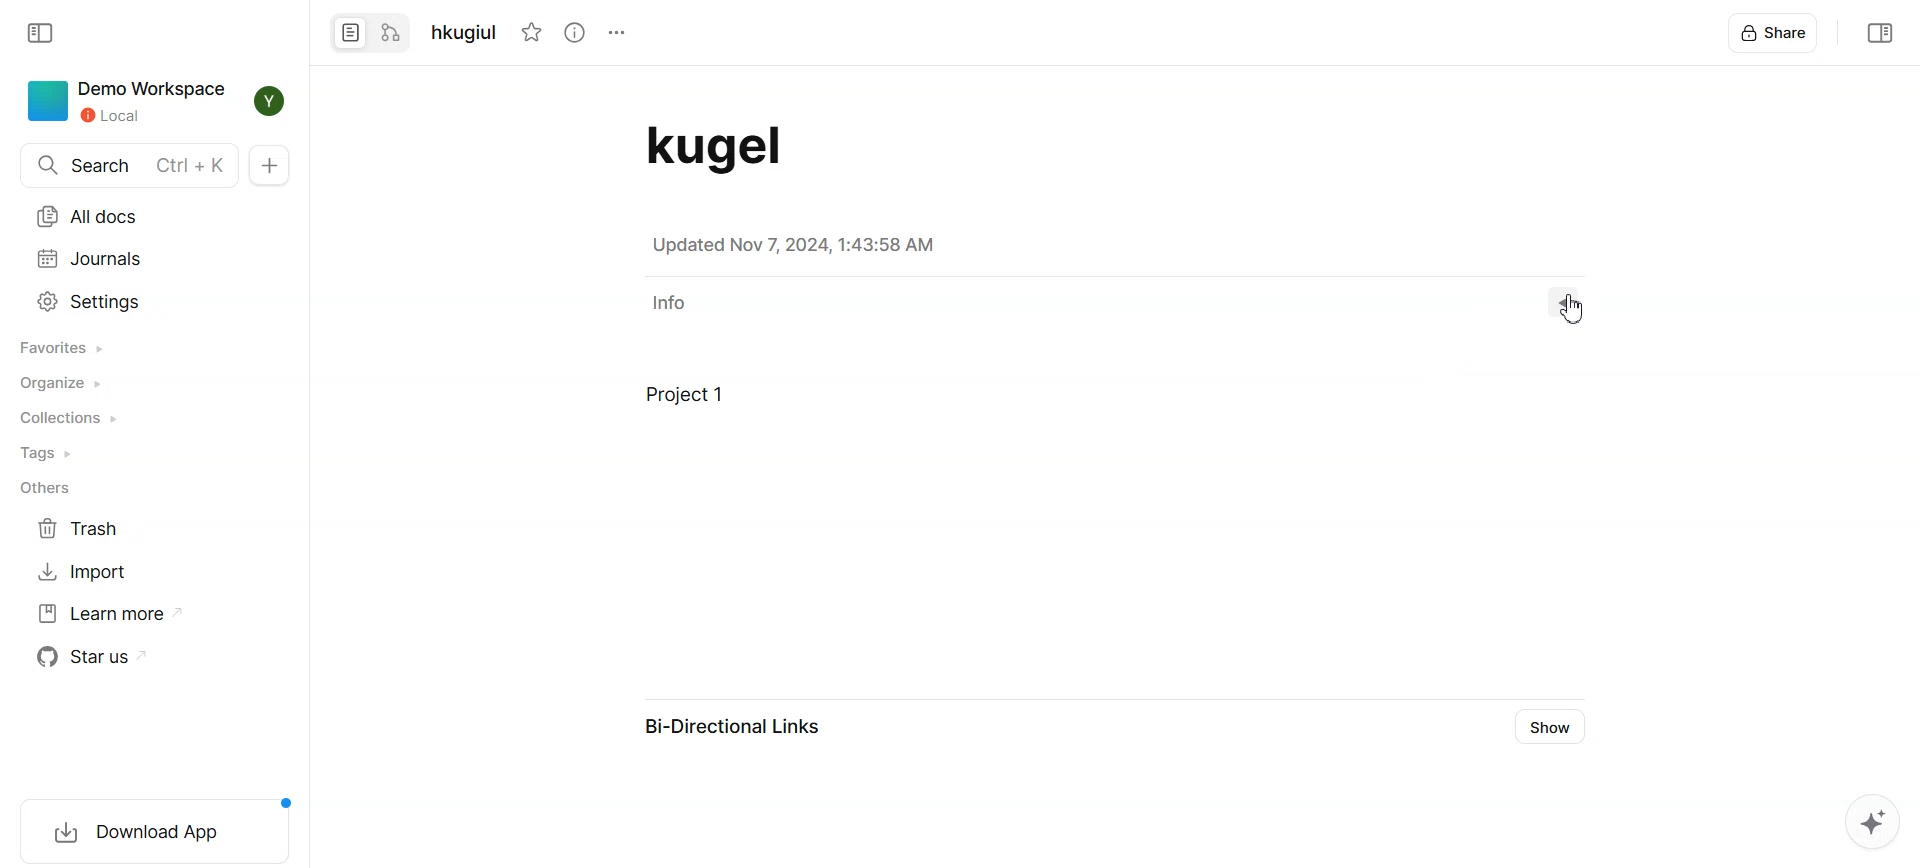 This screenshot has height=868, width=1920. I want to click on Document Title, so click(744, 147).